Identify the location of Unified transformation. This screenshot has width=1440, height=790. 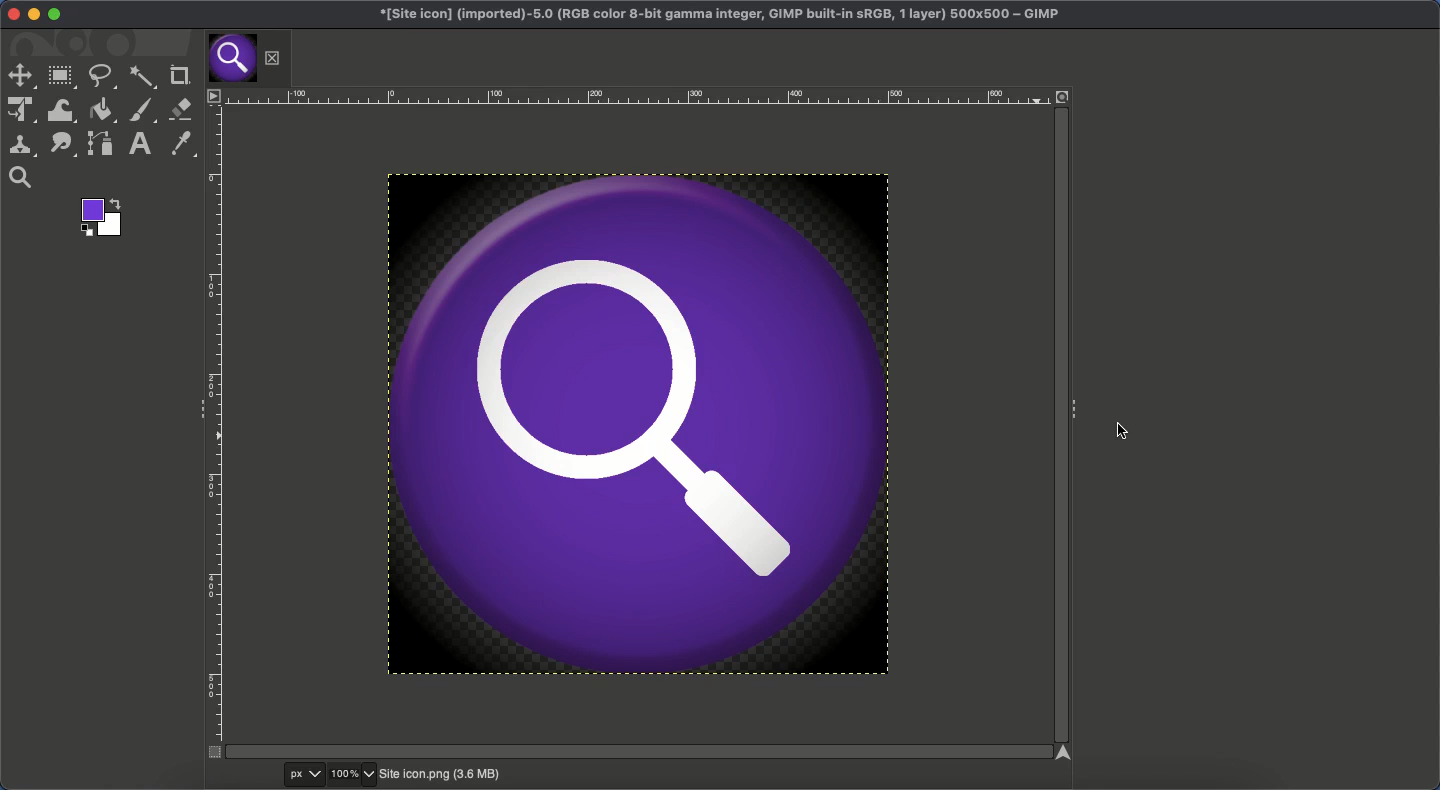
(19, 111).